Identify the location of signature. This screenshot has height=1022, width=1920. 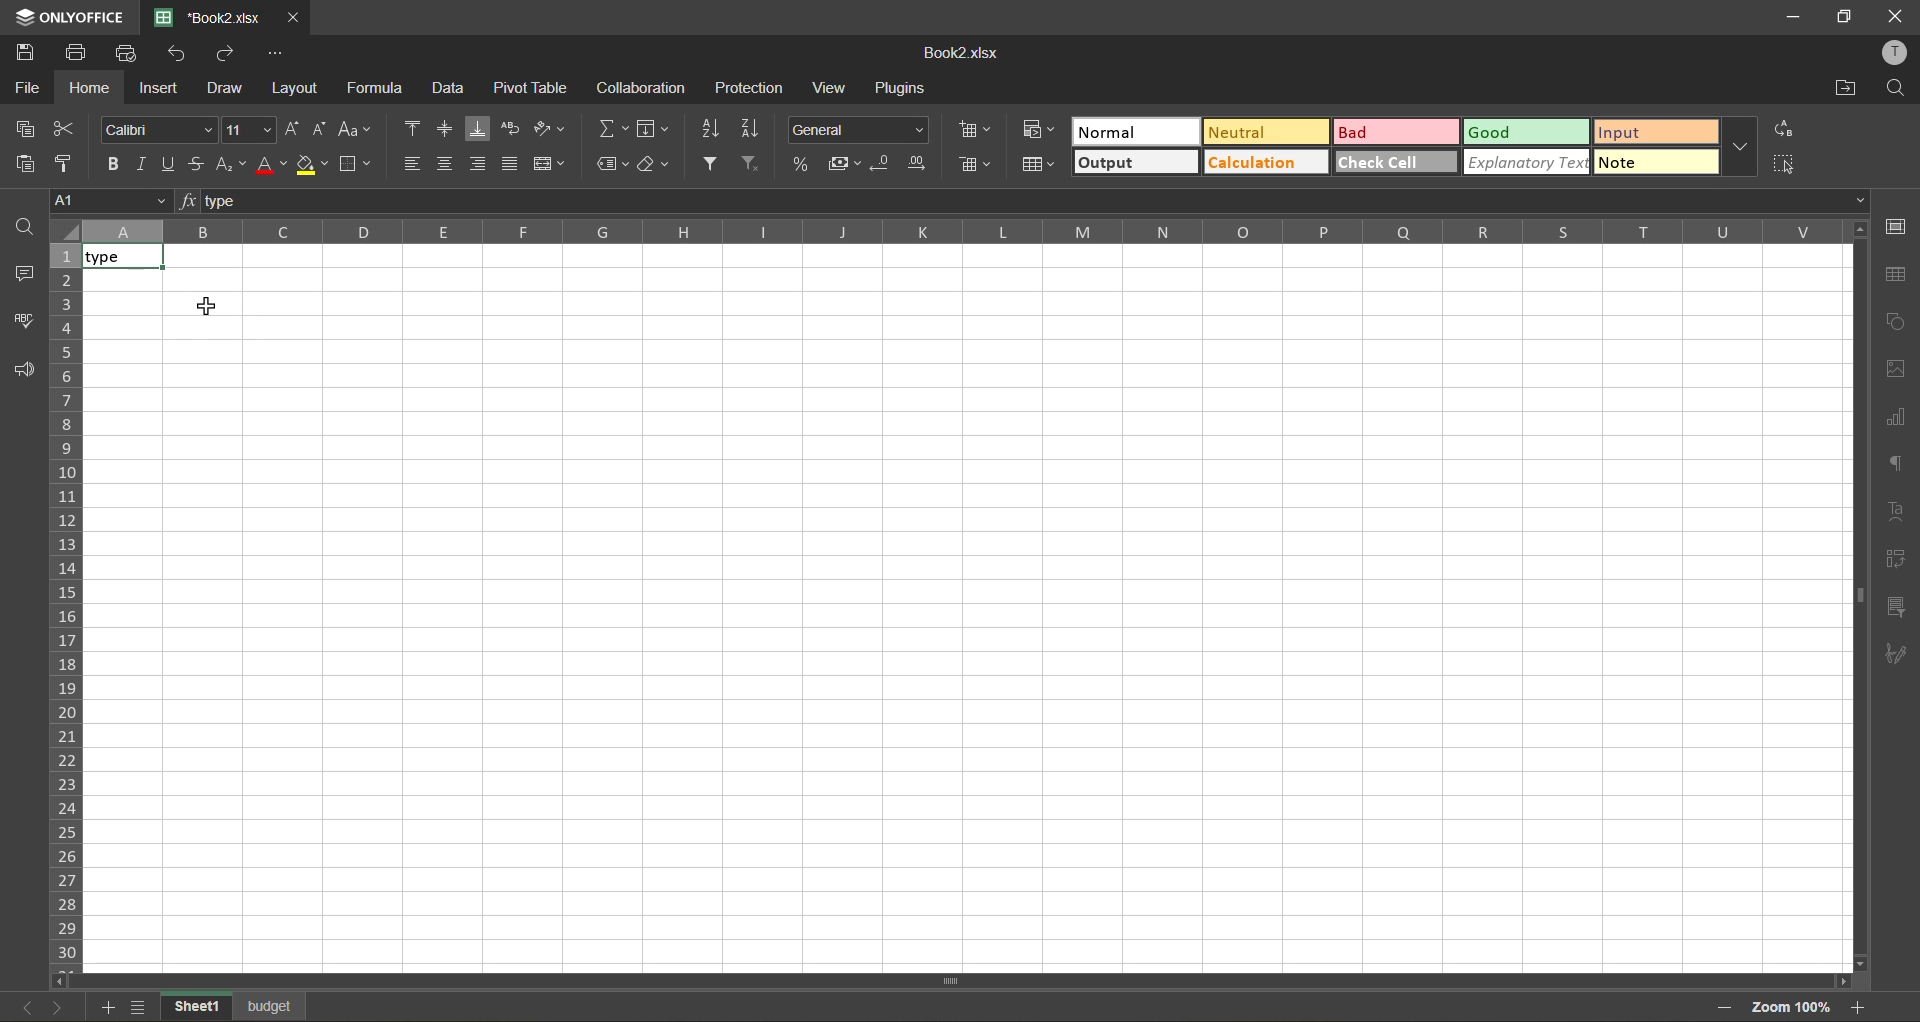
(1894, 656).